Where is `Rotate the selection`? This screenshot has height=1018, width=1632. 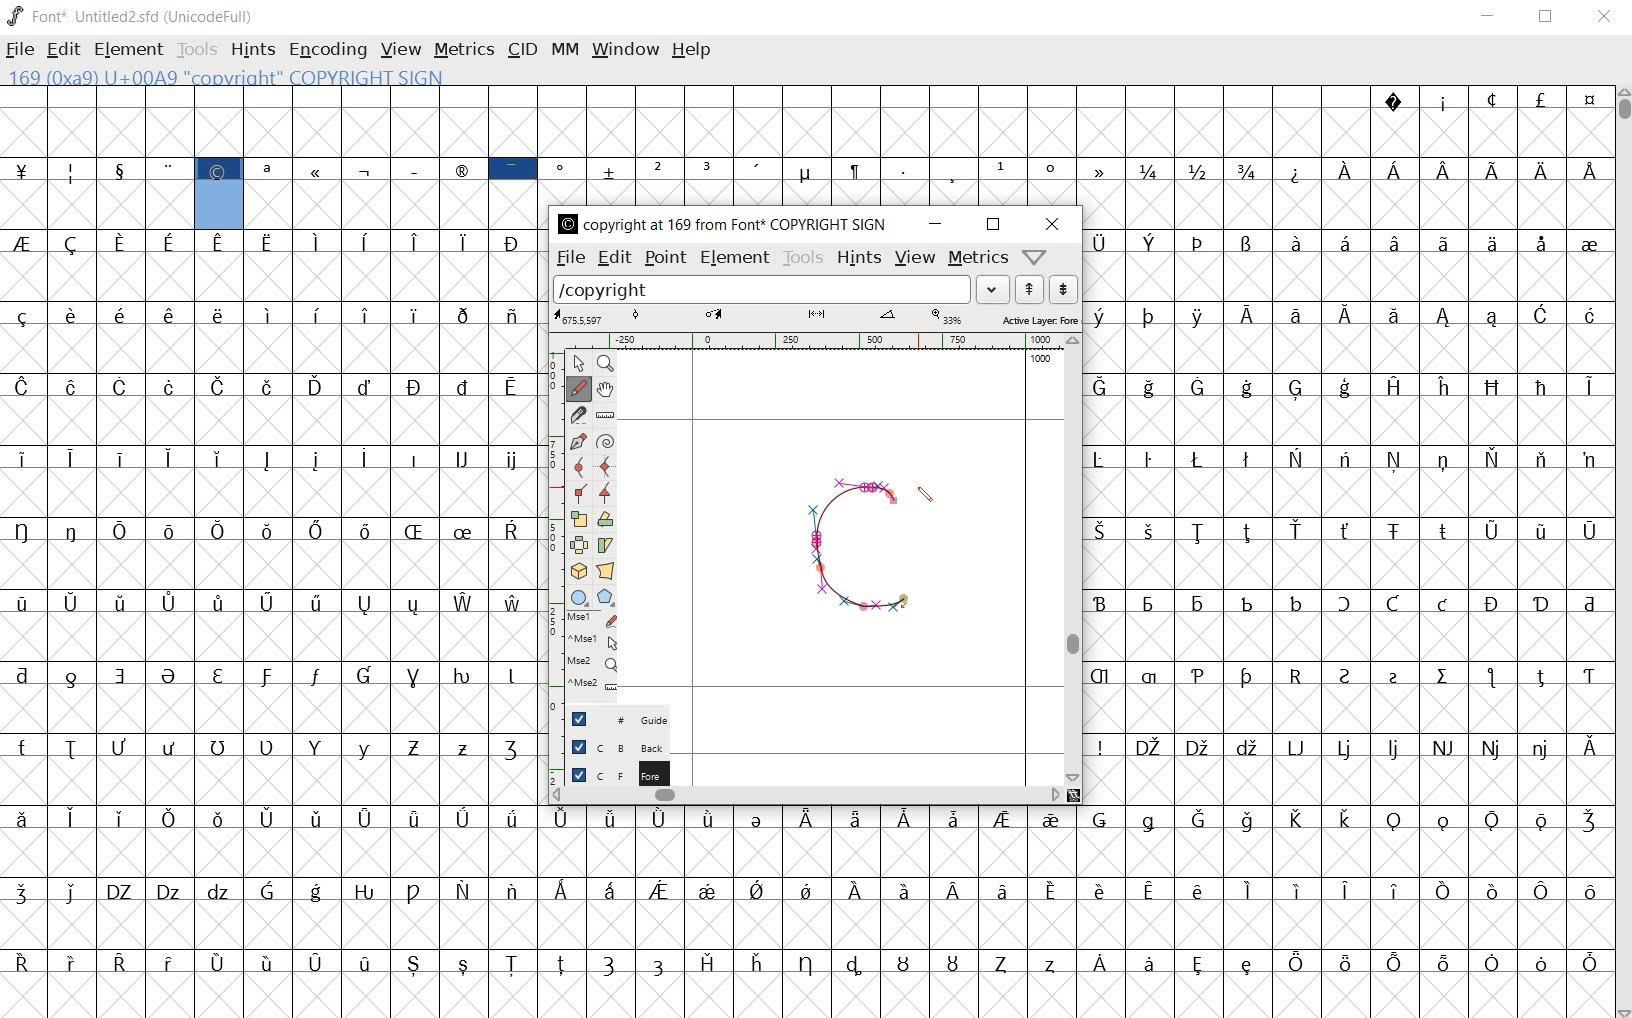 Rotate the selection is located at coordinates (607, 544).